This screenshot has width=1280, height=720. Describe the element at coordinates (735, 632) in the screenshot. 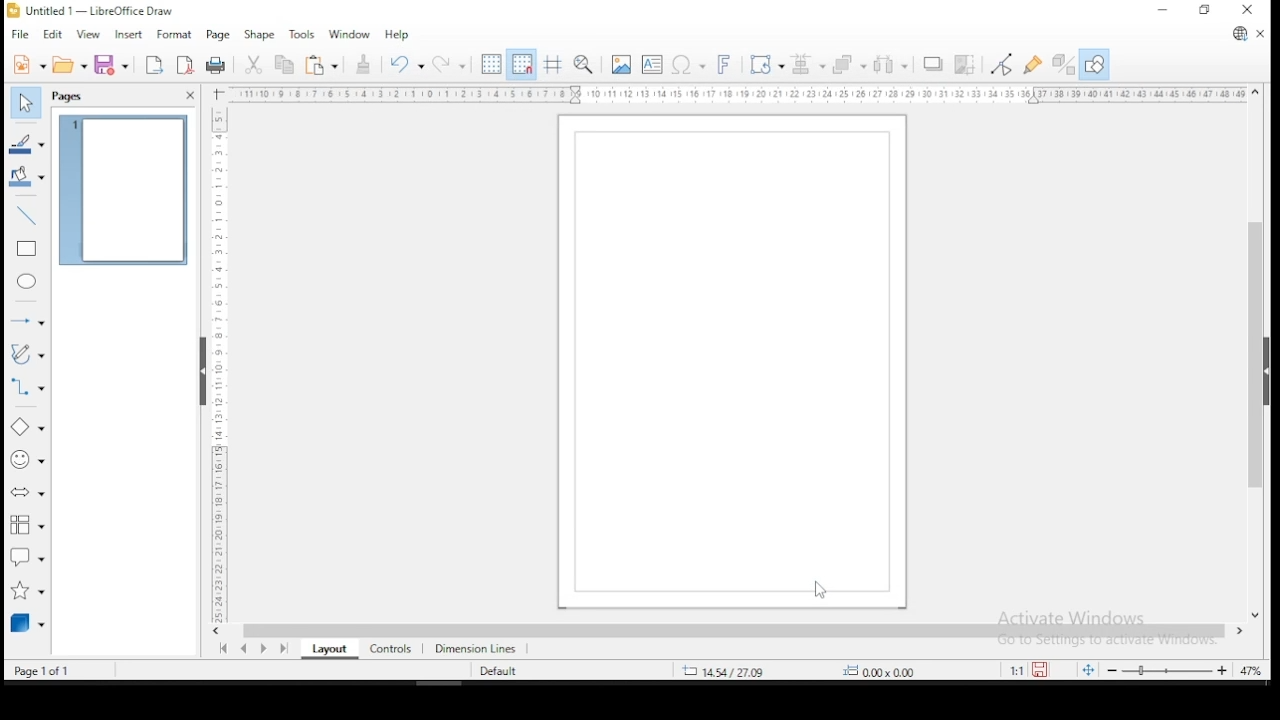

I see `scroll bar` at that location.